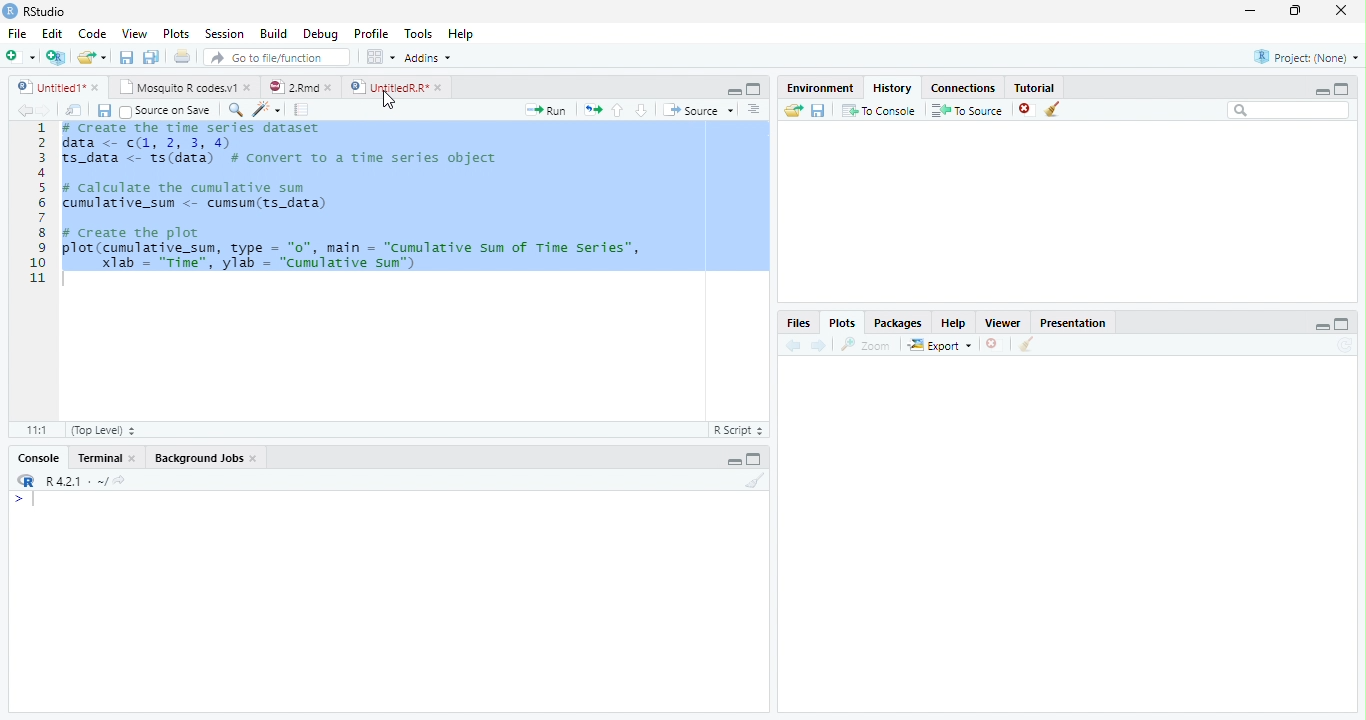  What do you see at coordinates (879, 113) in the screenshot?
I see `To Console` at bounding box center [879, 113].